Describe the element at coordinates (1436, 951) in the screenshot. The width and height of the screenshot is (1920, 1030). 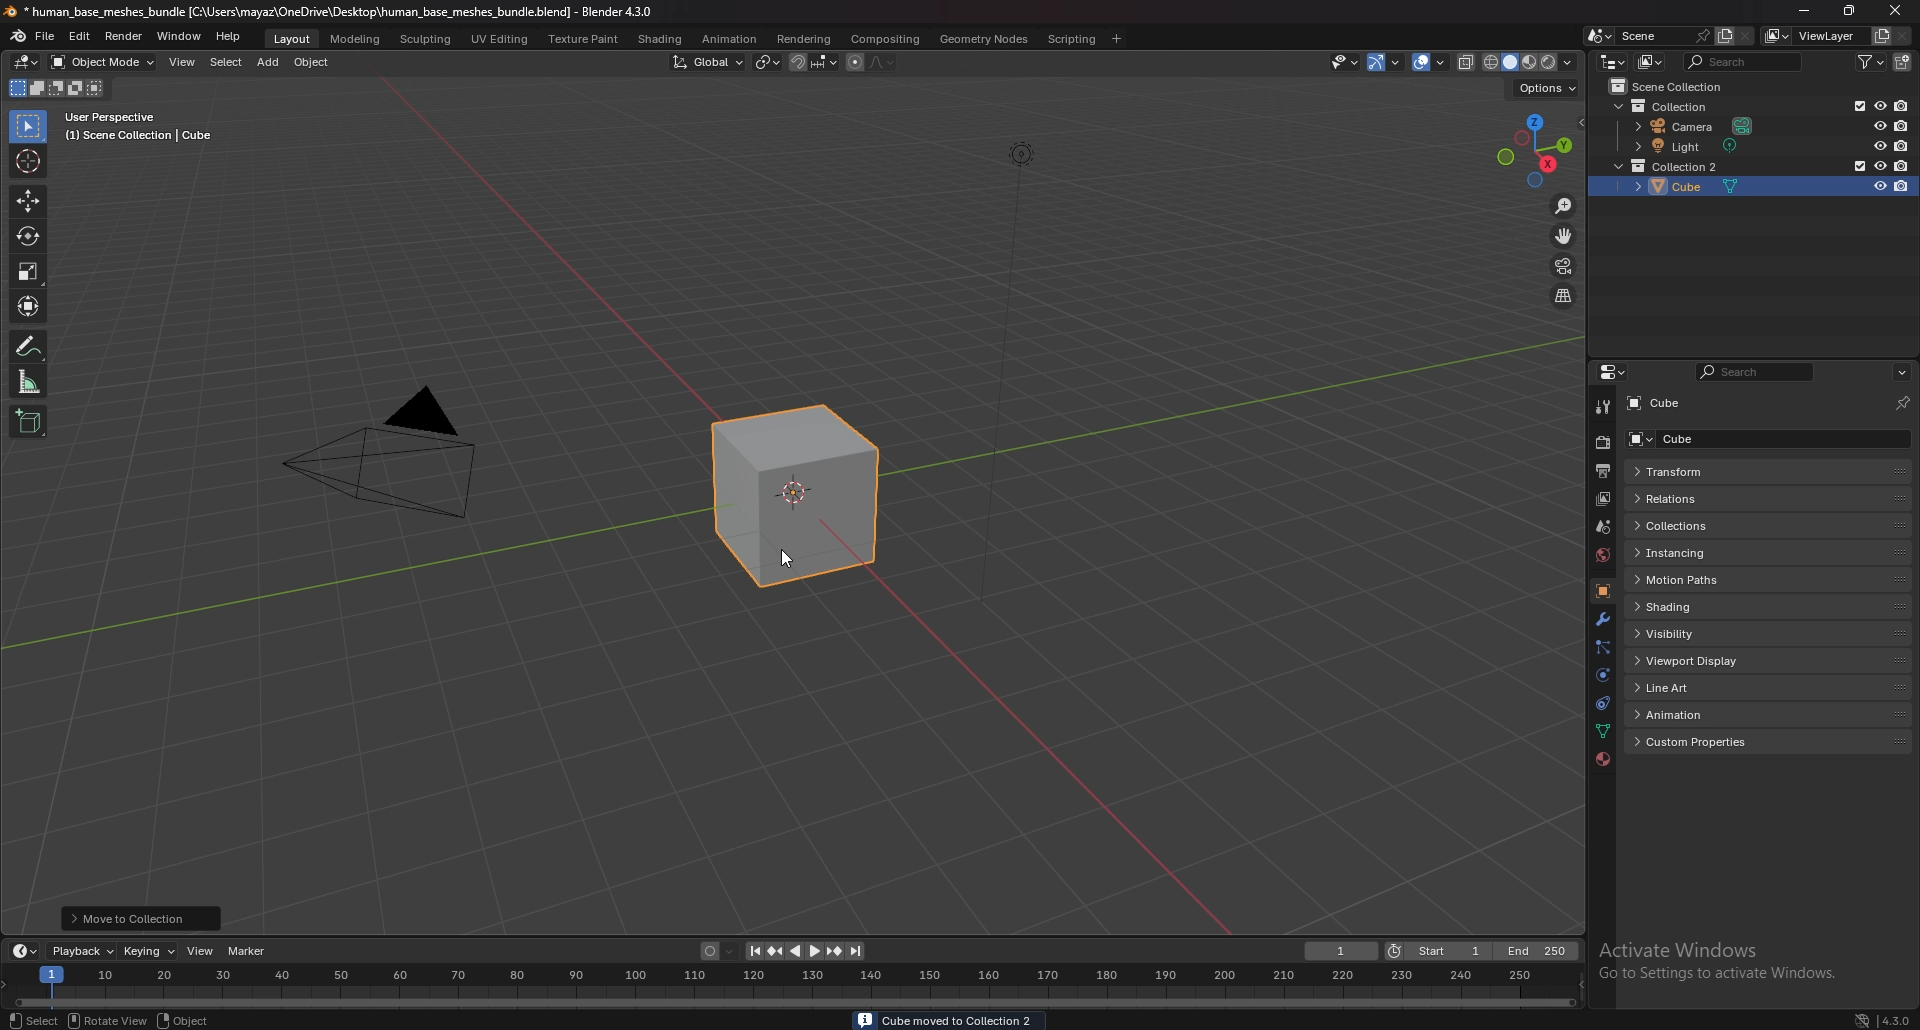
I see `start` at that location.